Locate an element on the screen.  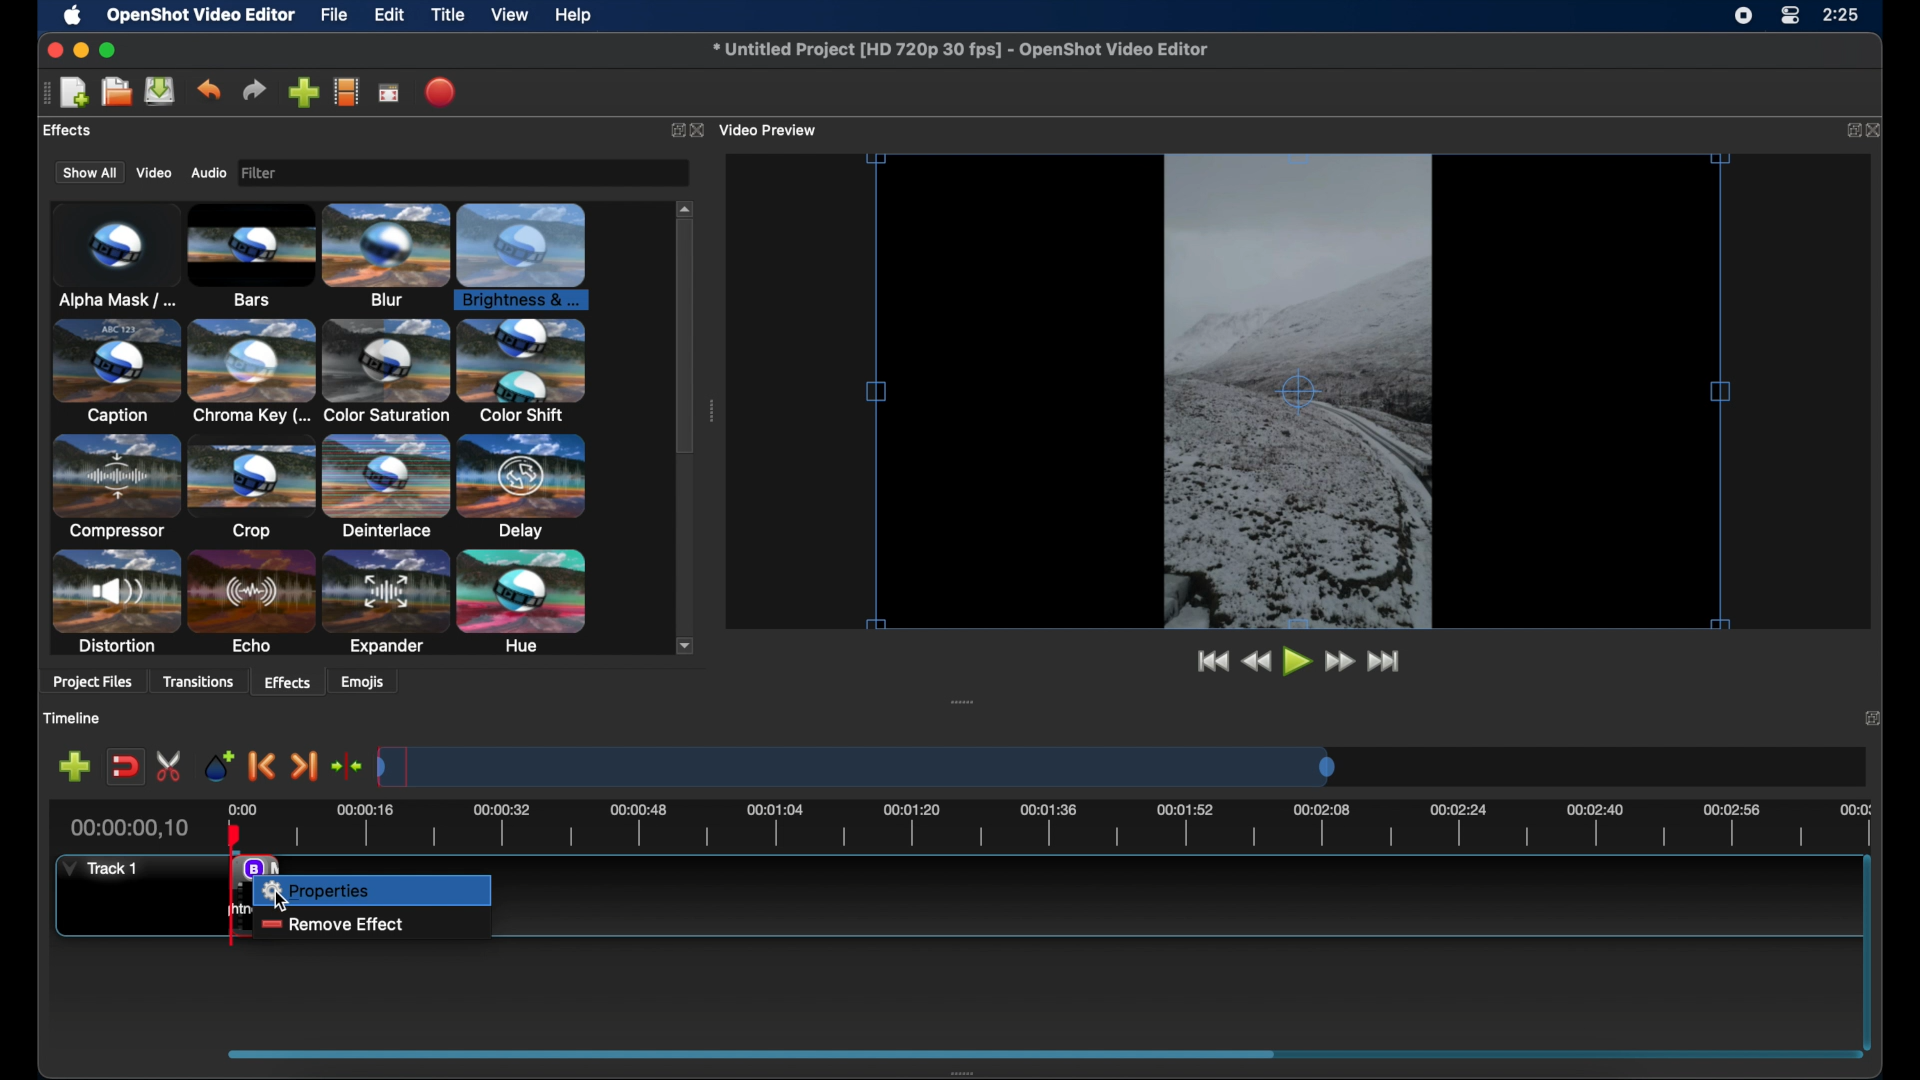
effects is located at coordinates (287, 681).